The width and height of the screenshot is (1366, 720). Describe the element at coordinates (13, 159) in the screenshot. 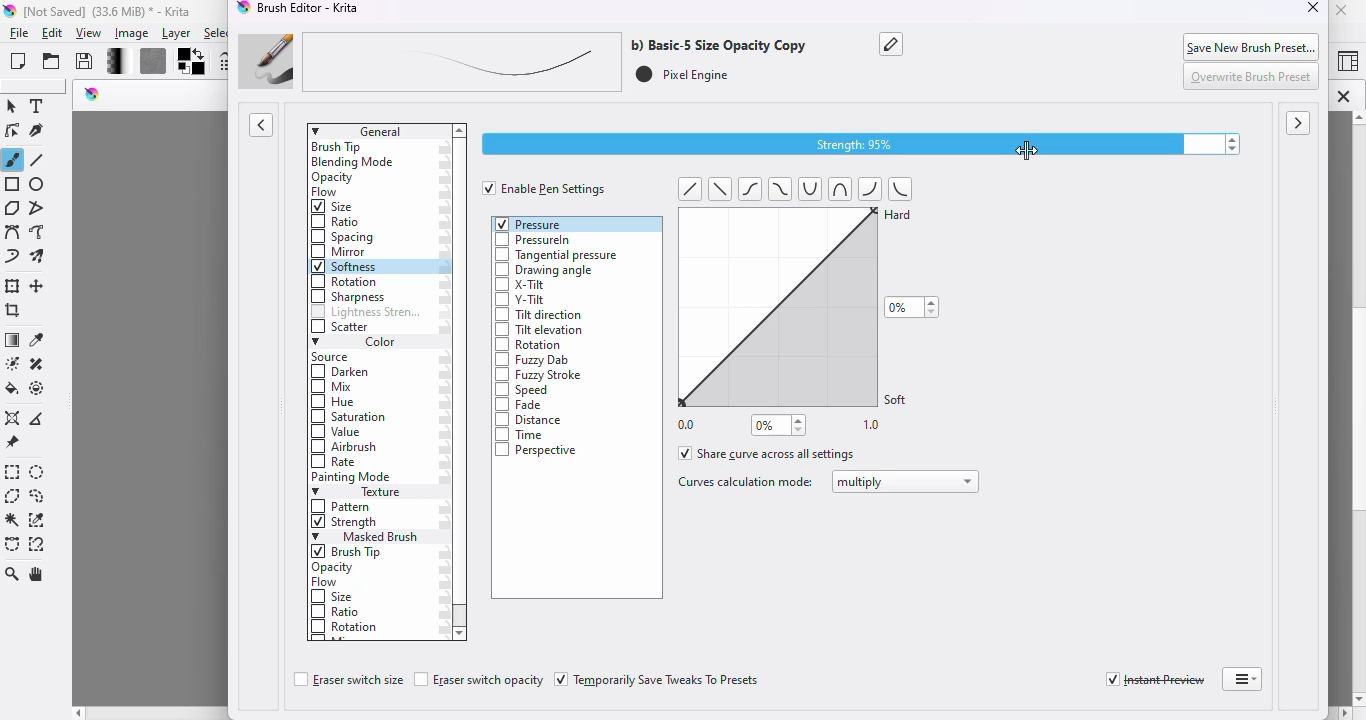

I see `freehand brush tool` at that location.